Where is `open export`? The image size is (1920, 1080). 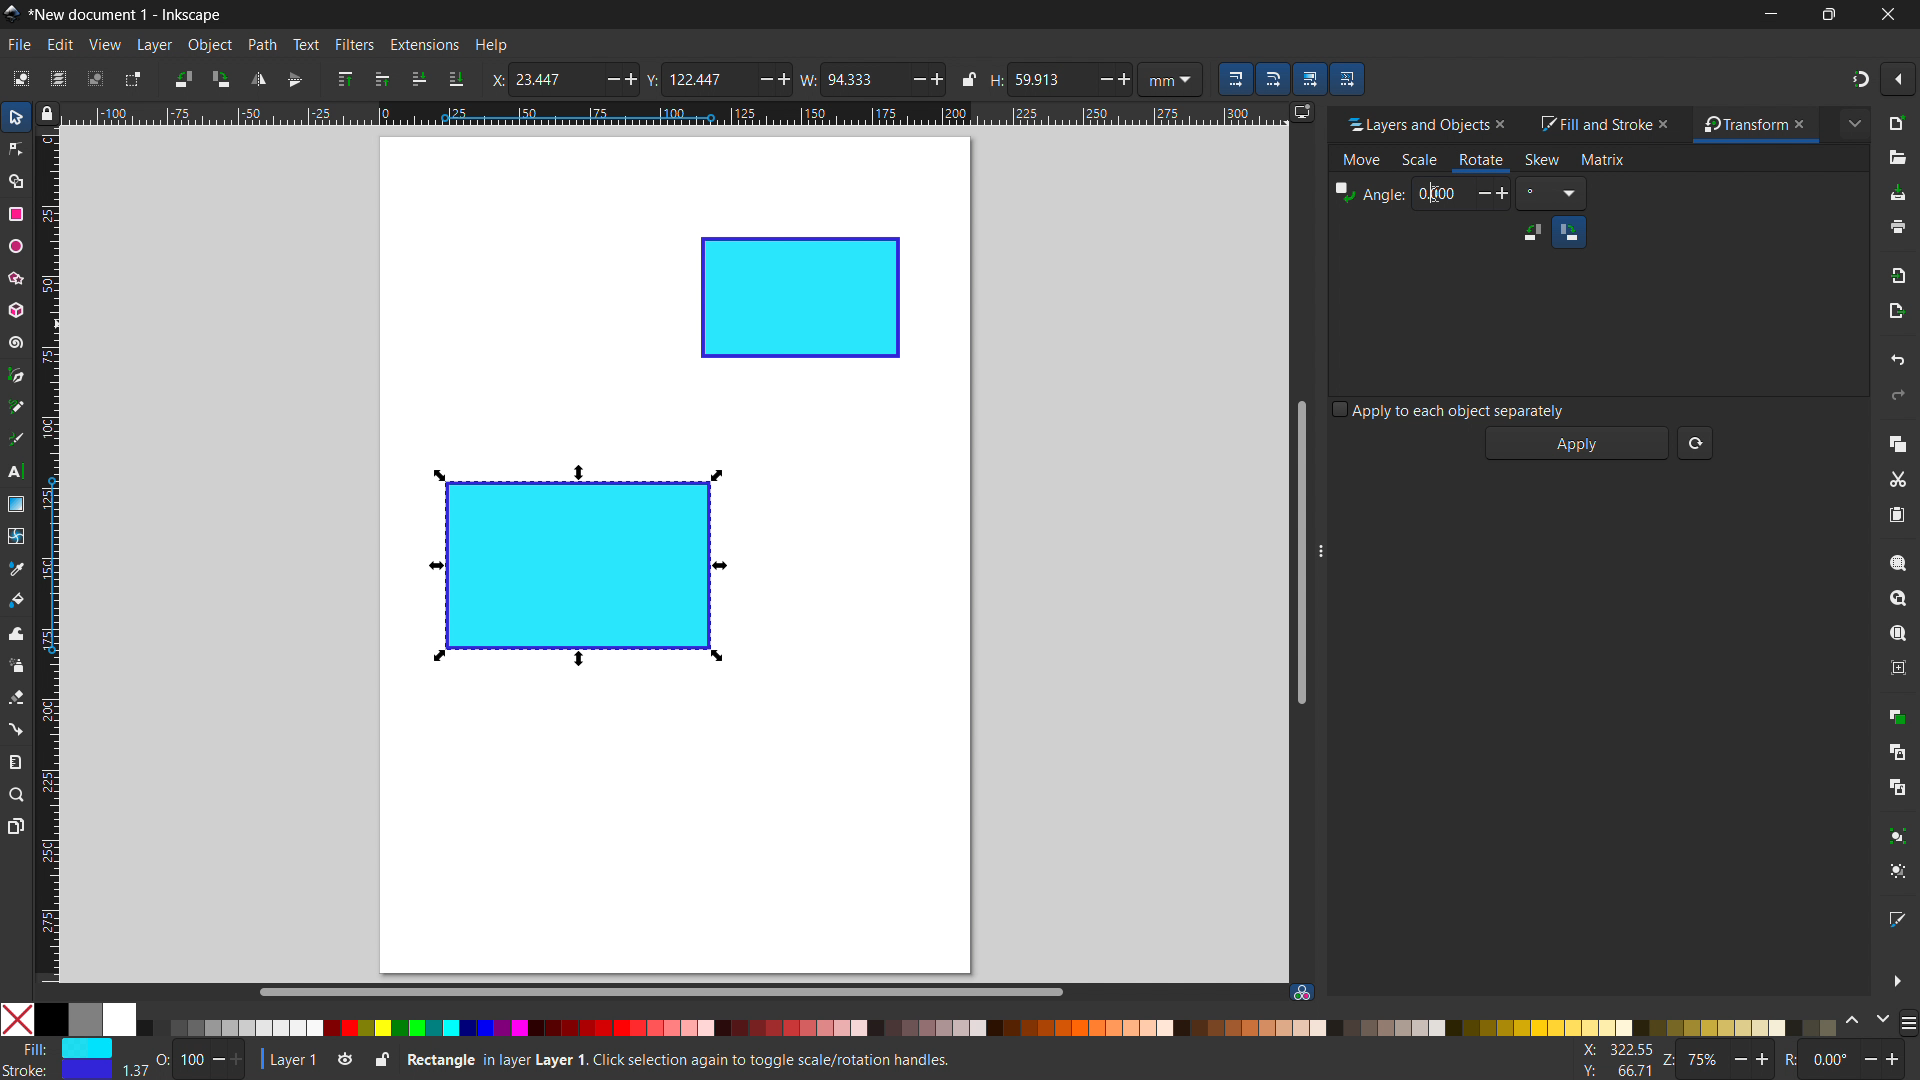 open export is located at coordinates (1896, 310).